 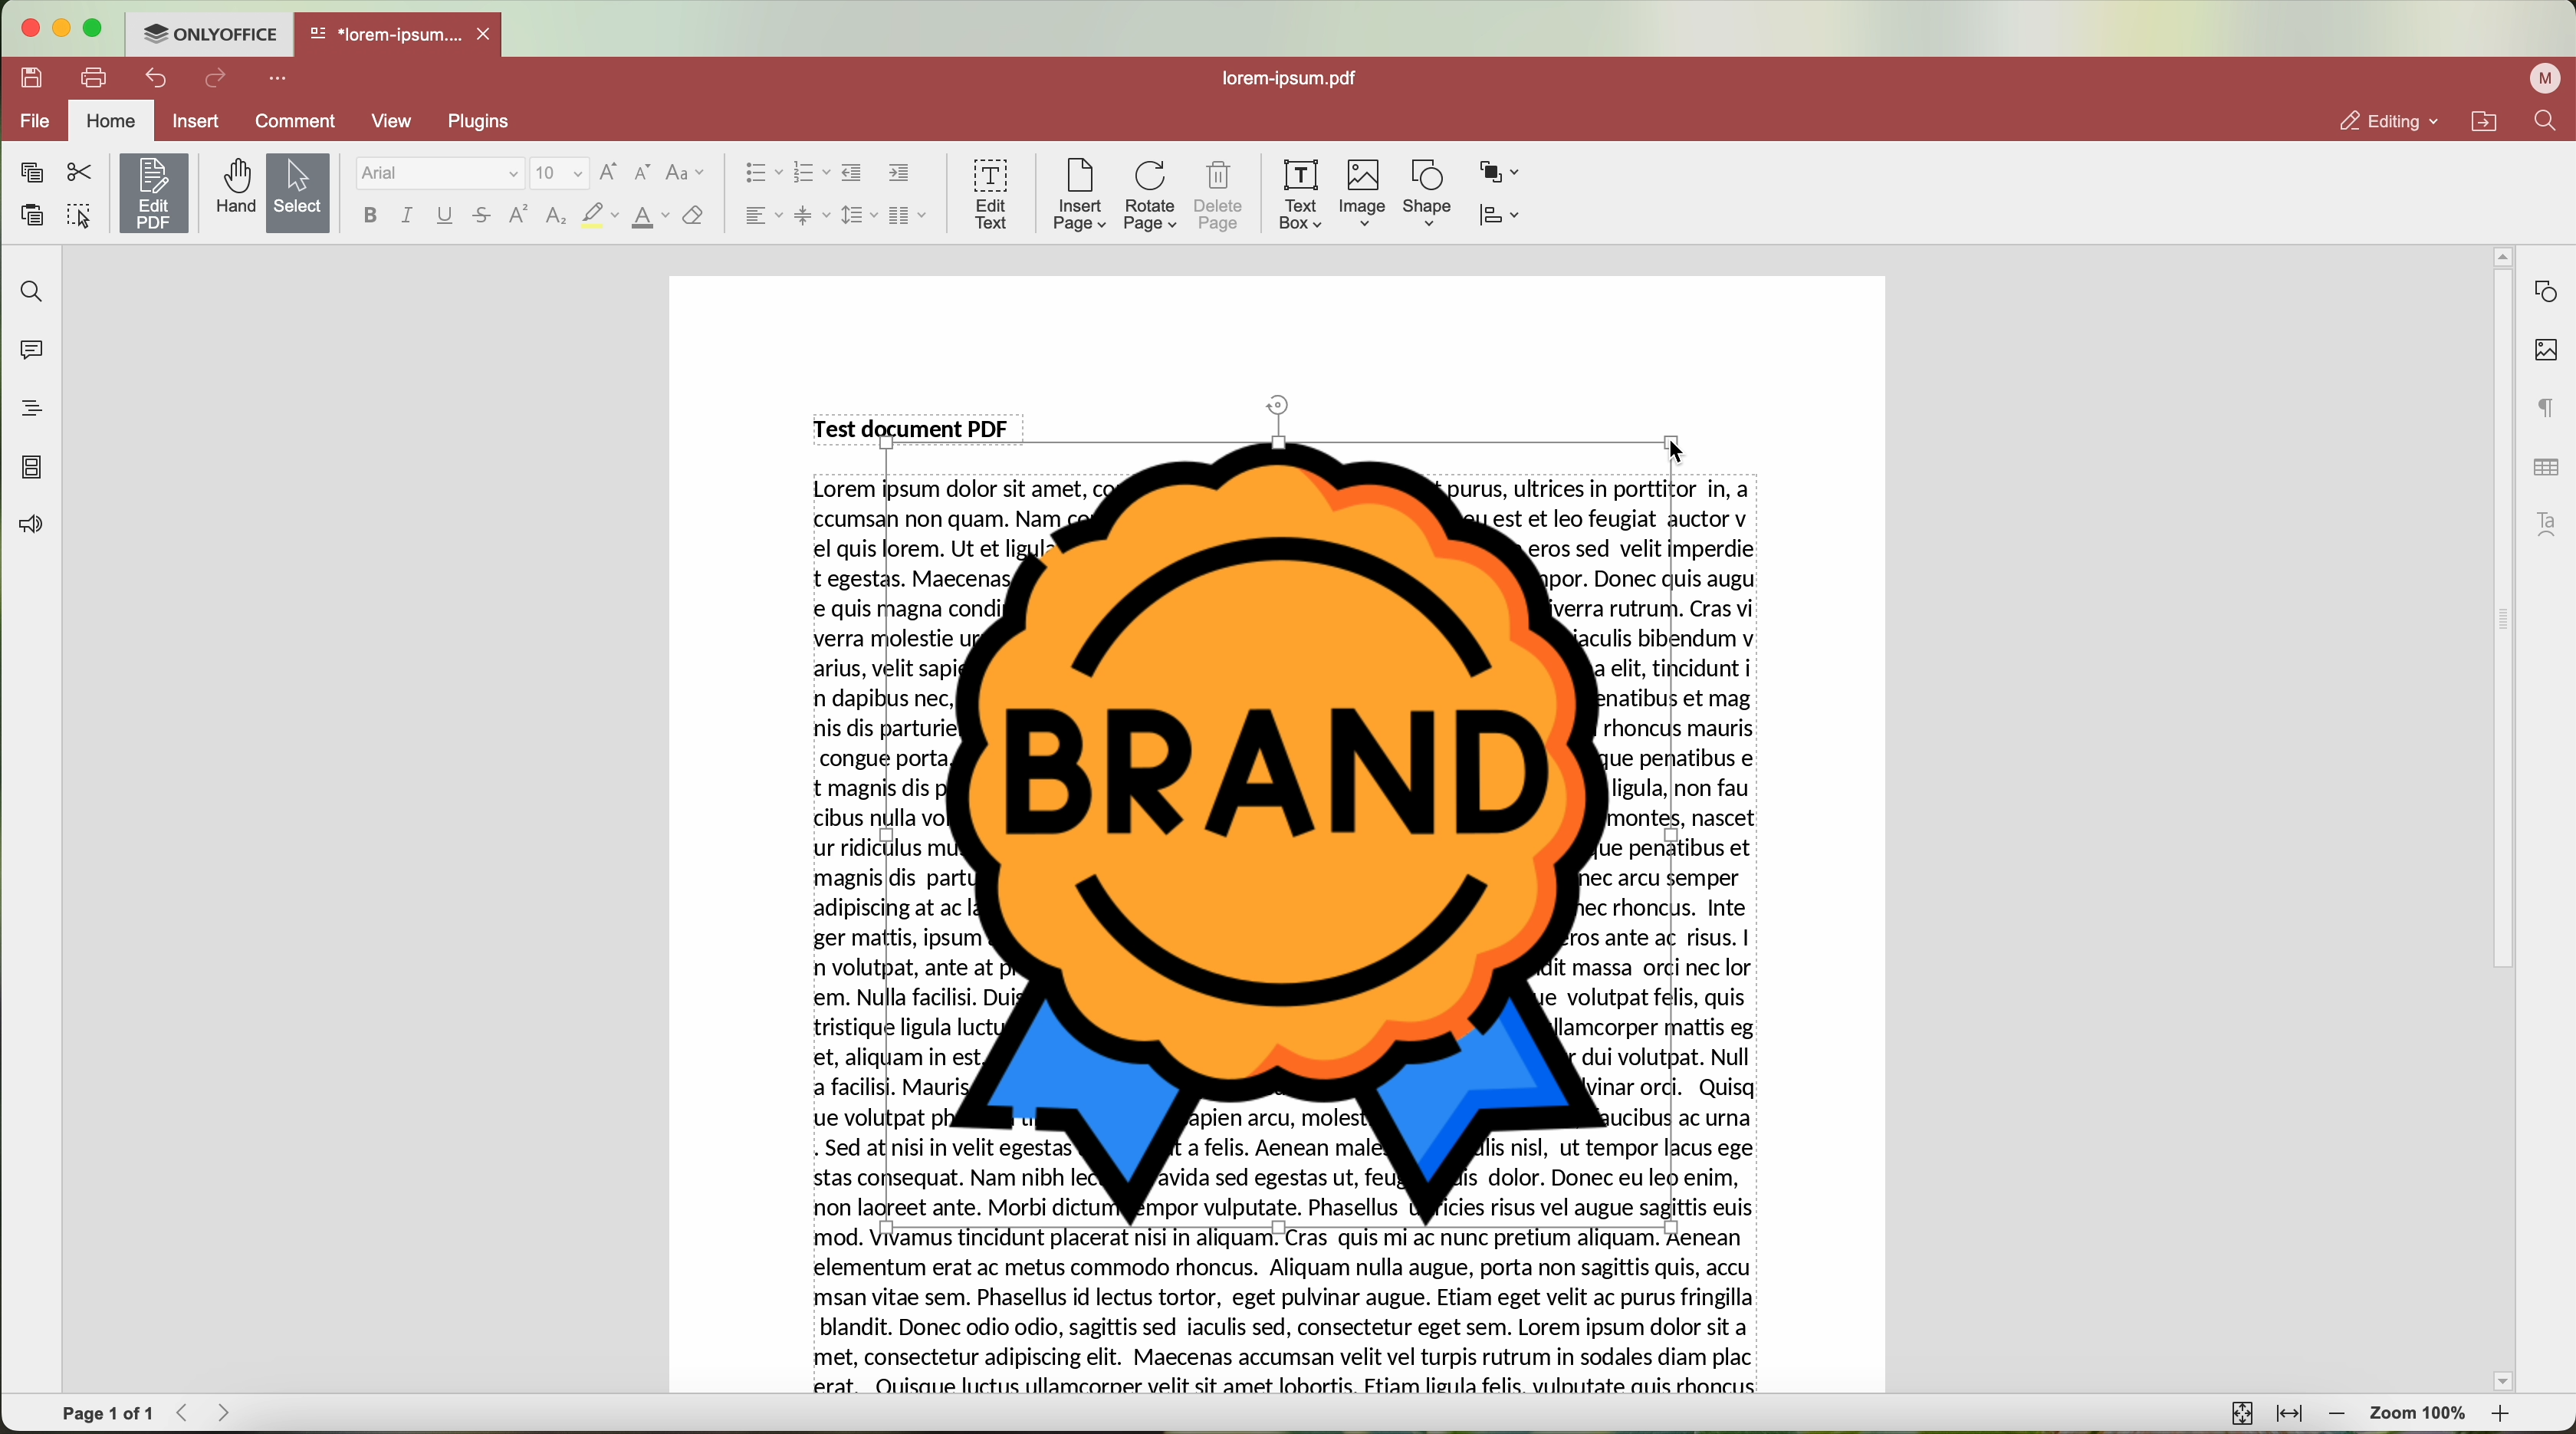 What do you see at coordinates (1428, 194) in the screenshot?
I see `shape` at bounding box center [1428, 194].